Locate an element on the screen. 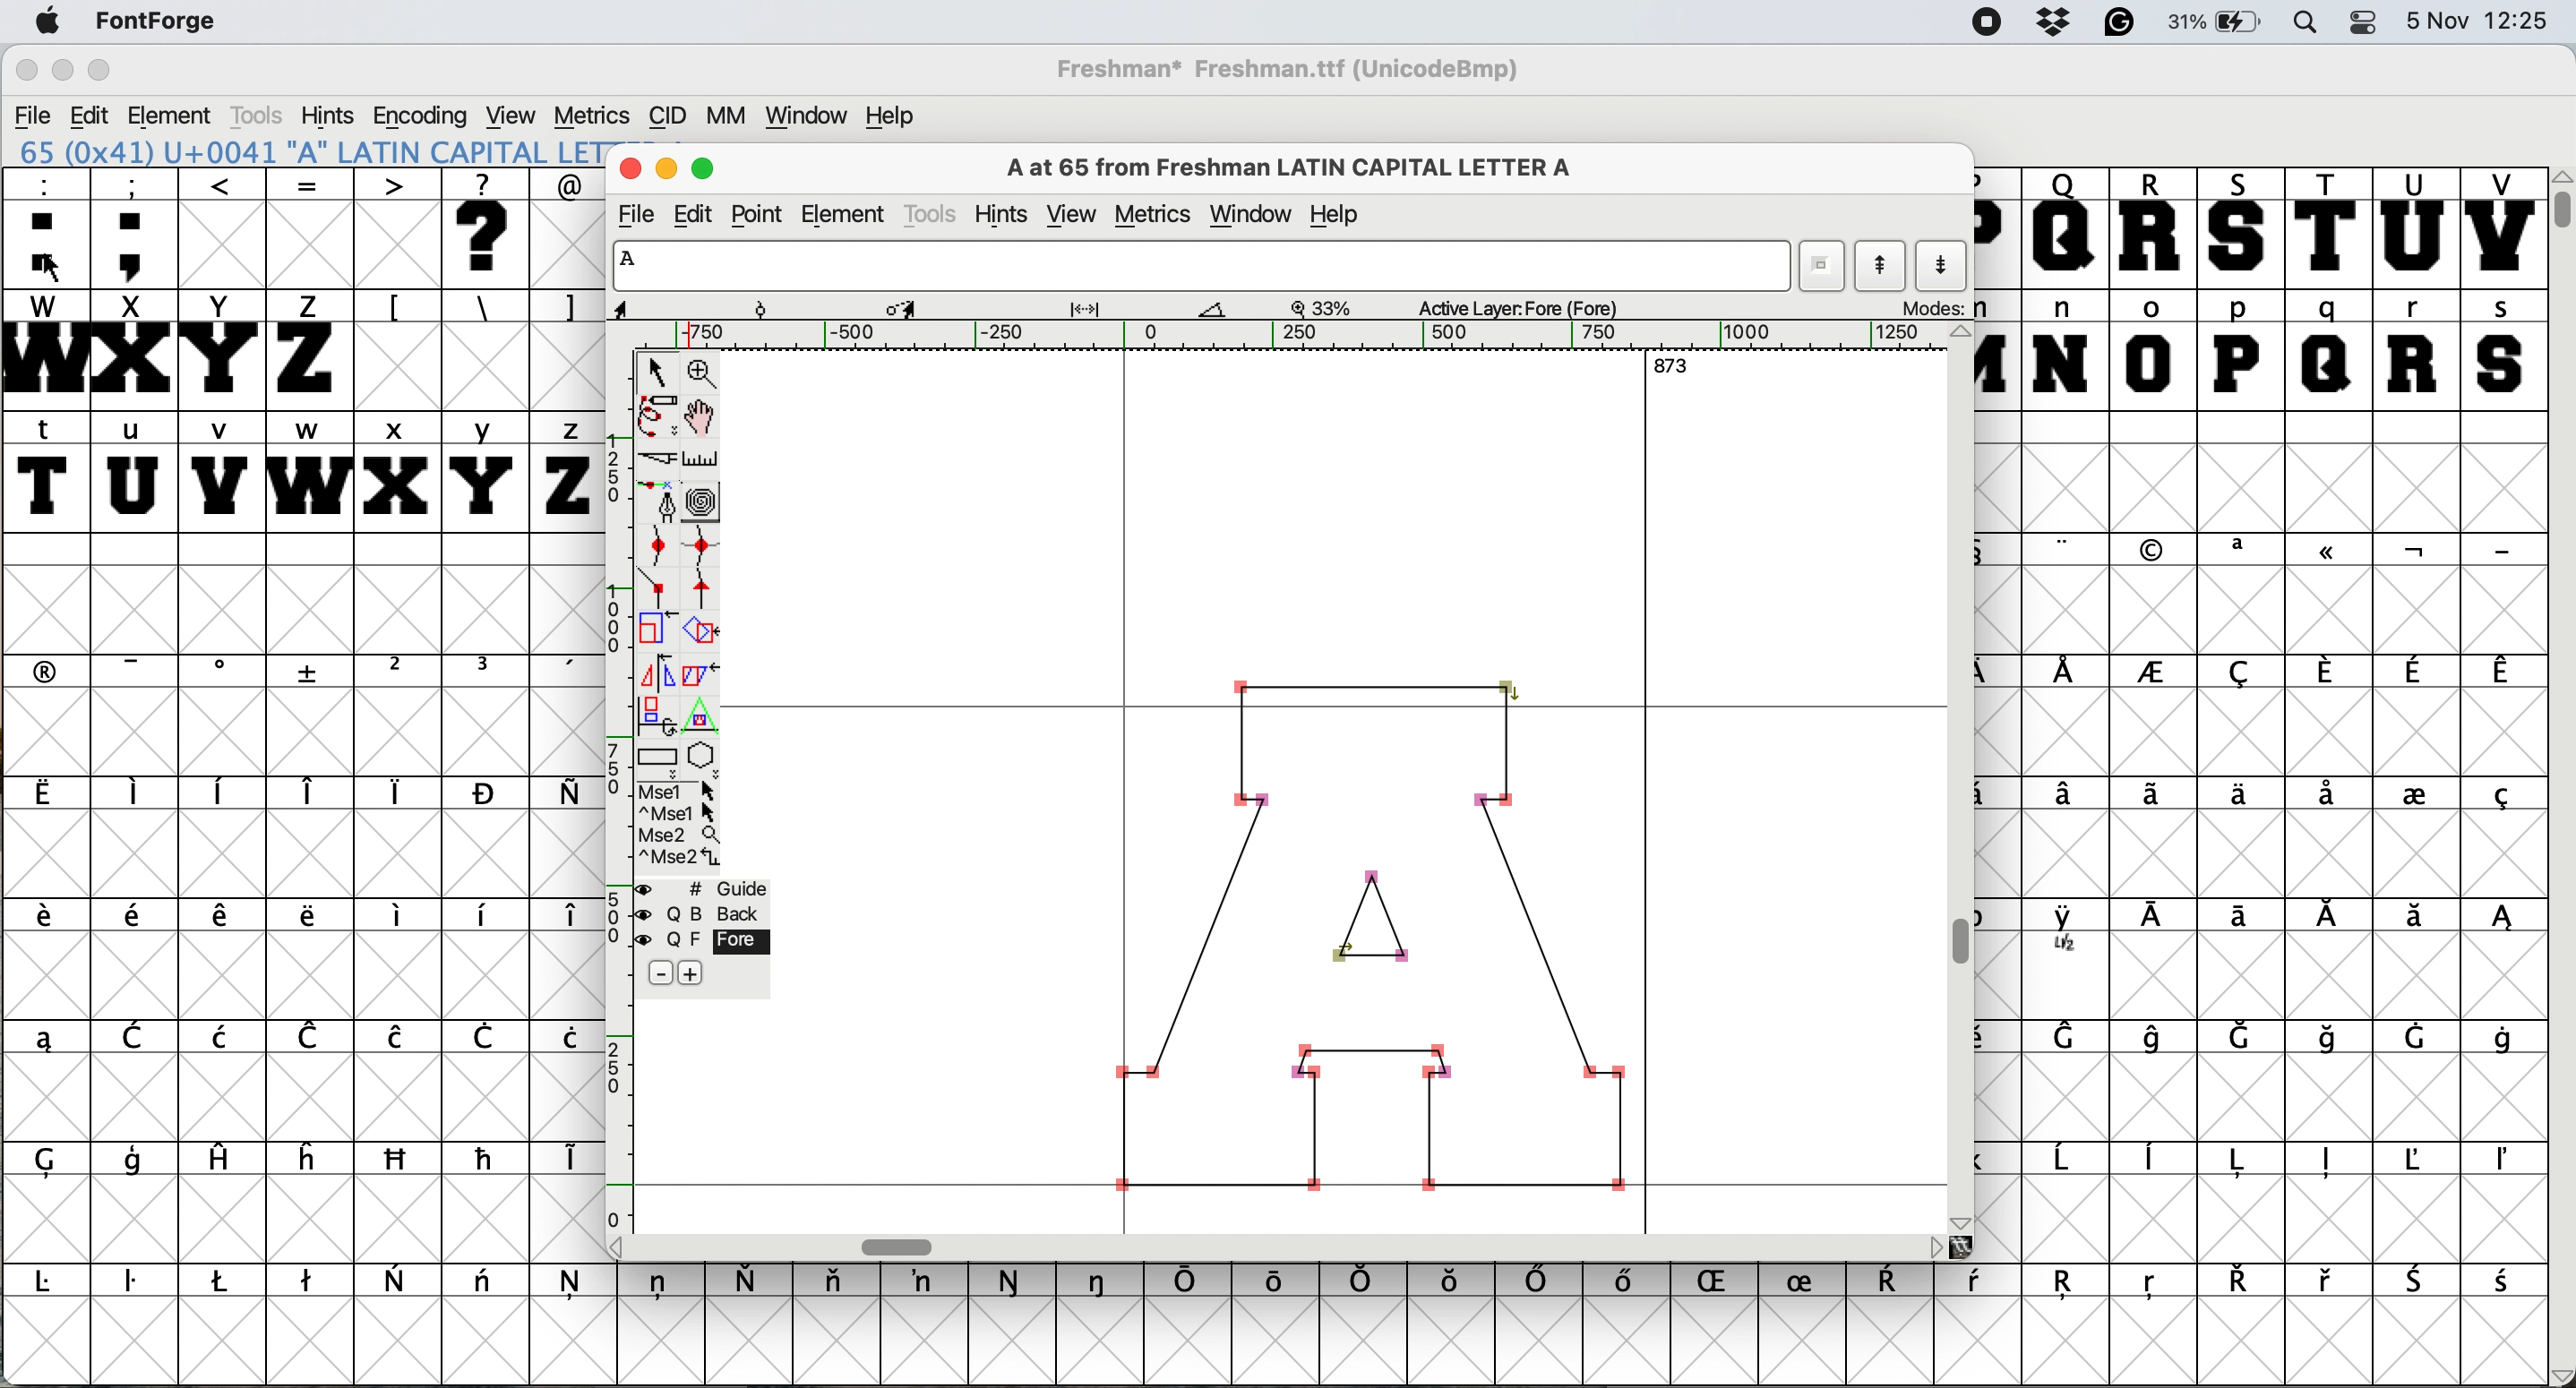 This screenshot has height=1388, width=2576. symbol is located at coordinates (2502, 1283).